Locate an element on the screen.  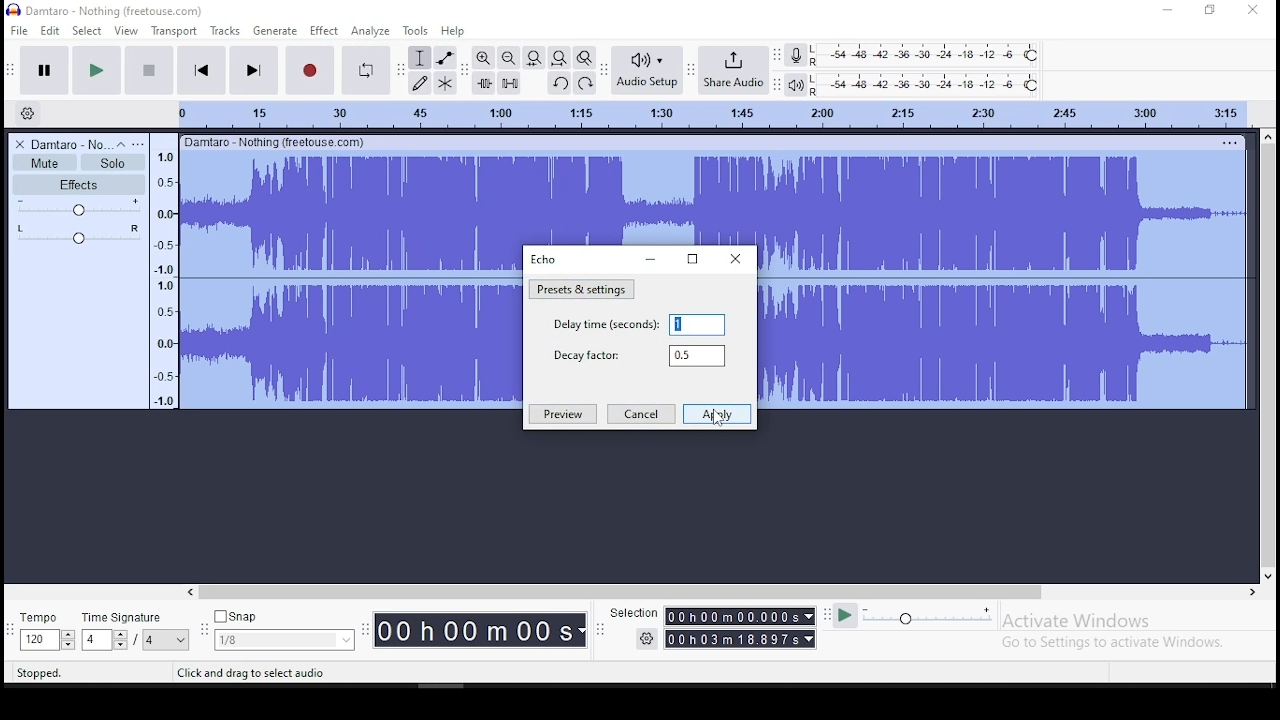
recording level is located at coordinates (925, 55).